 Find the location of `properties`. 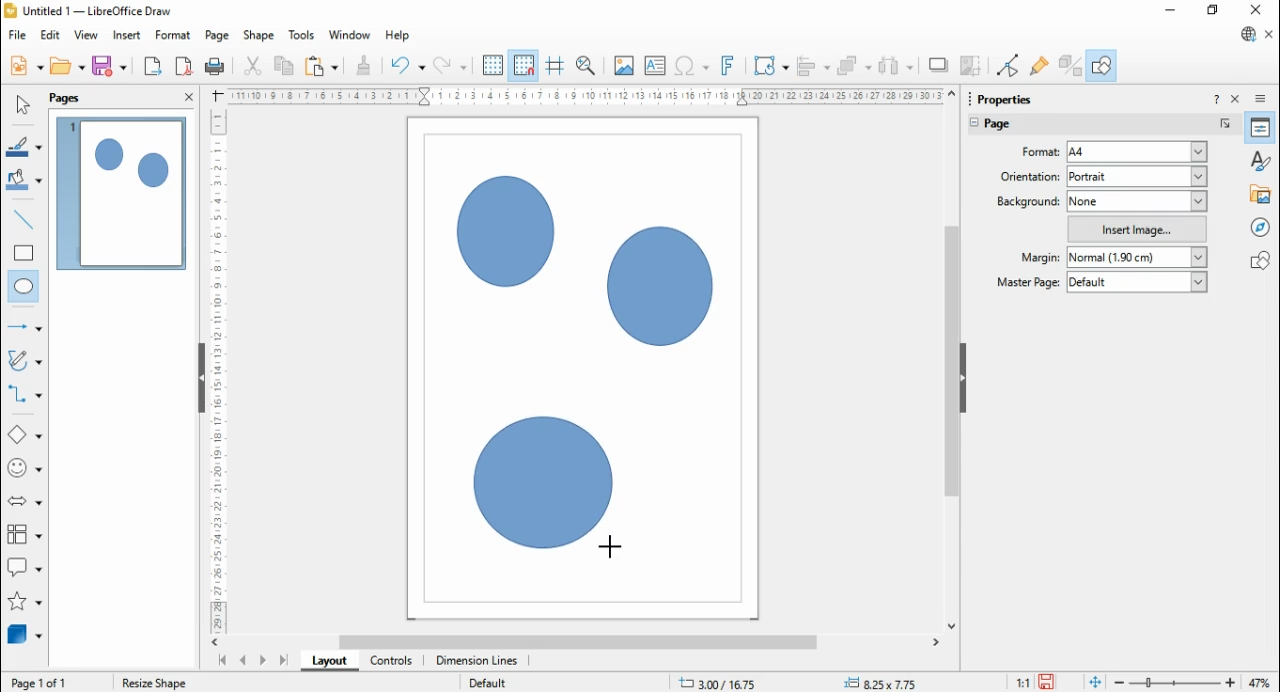

properties is located at coordinates (1261, 127).